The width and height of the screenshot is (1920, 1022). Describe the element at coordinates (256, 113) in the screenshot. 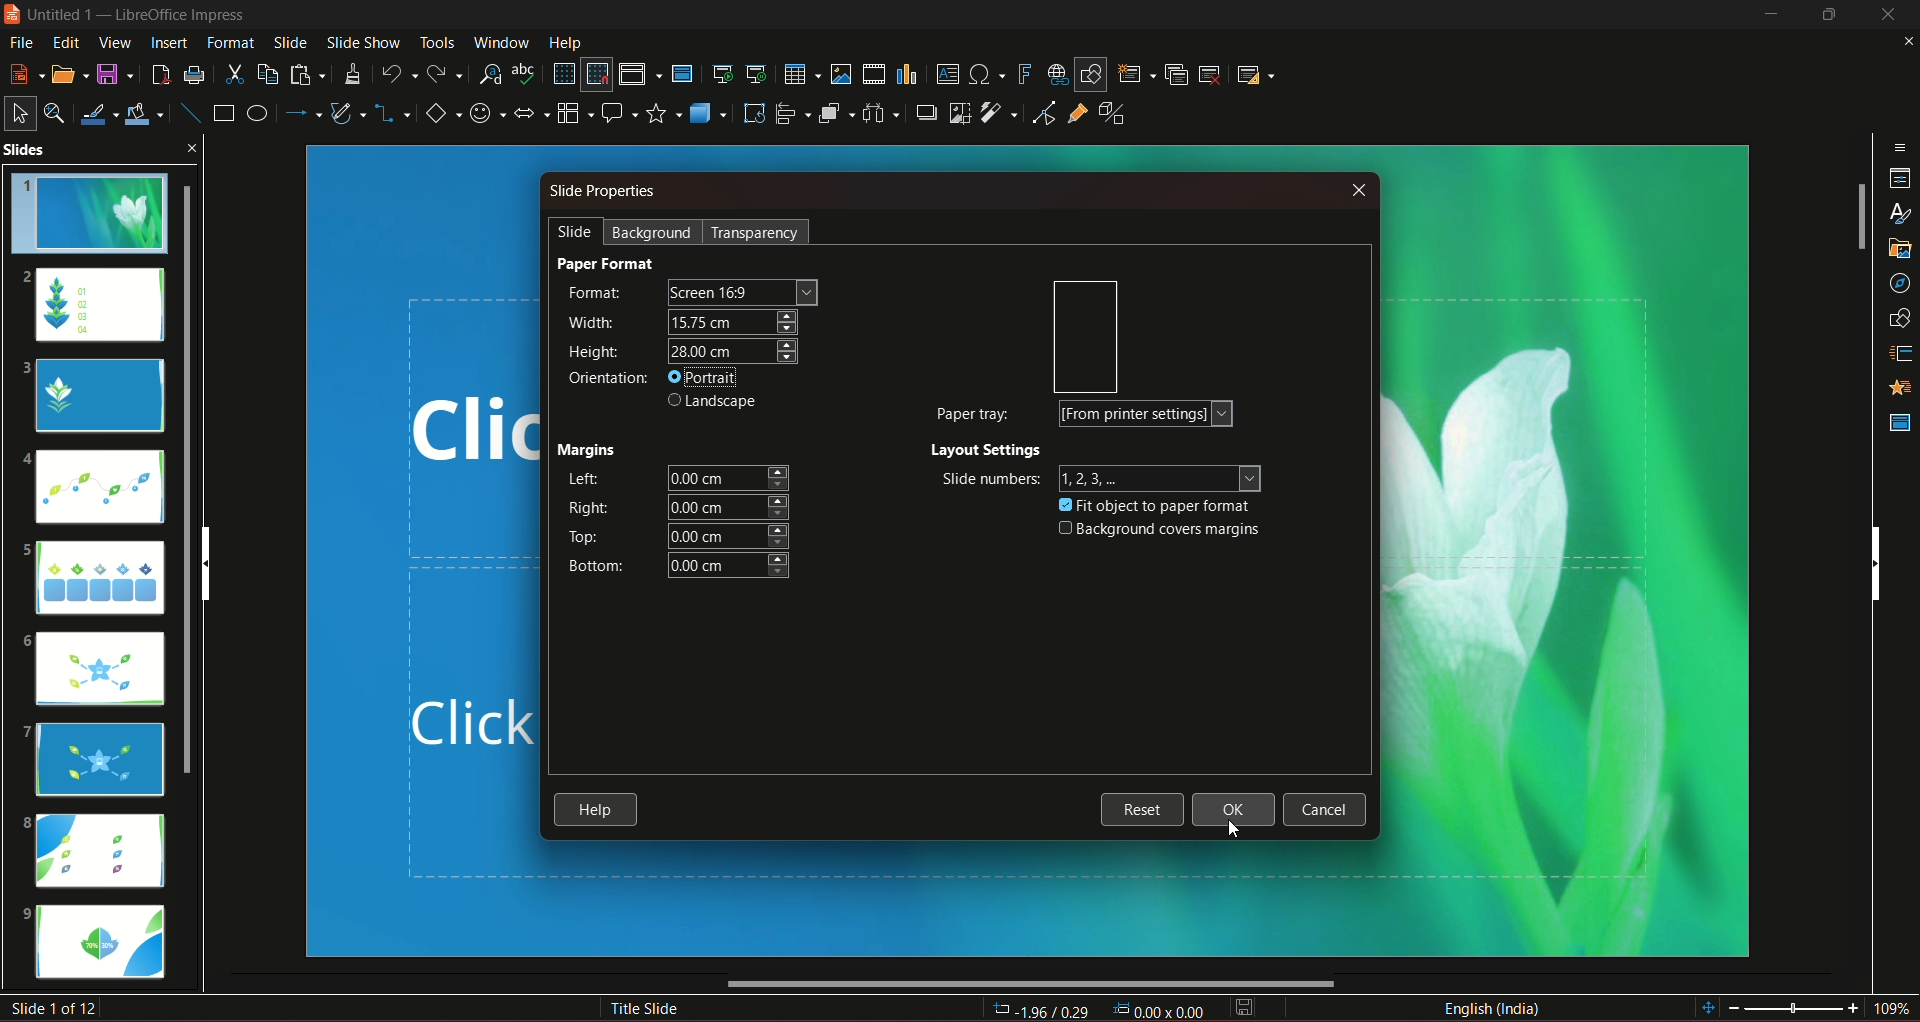

I see `ellipse` at that location.